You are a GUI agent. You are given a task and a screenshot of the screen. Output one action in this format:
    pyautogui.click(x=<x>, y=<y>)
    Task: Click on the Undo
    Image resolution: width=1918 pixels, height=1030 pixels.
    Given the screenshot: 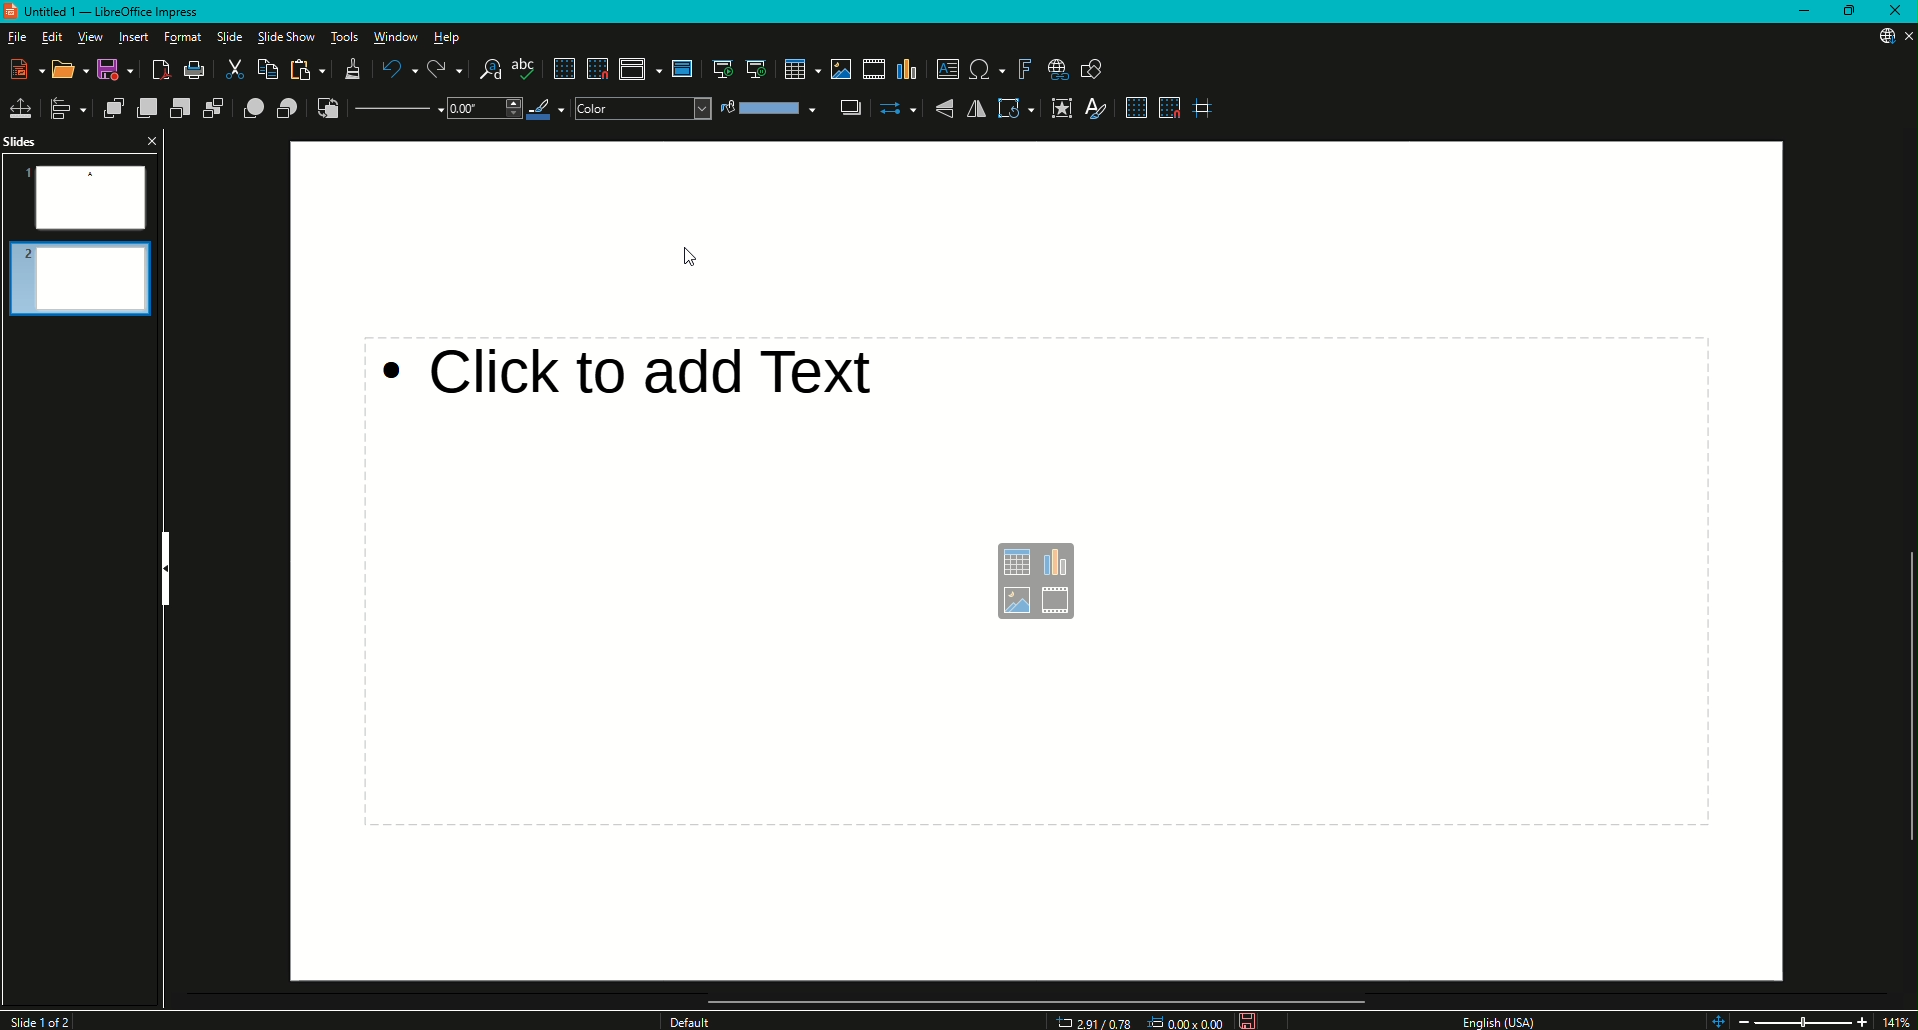 What is the action you would take?
    pyautogui.click(x=395, y=69)
    